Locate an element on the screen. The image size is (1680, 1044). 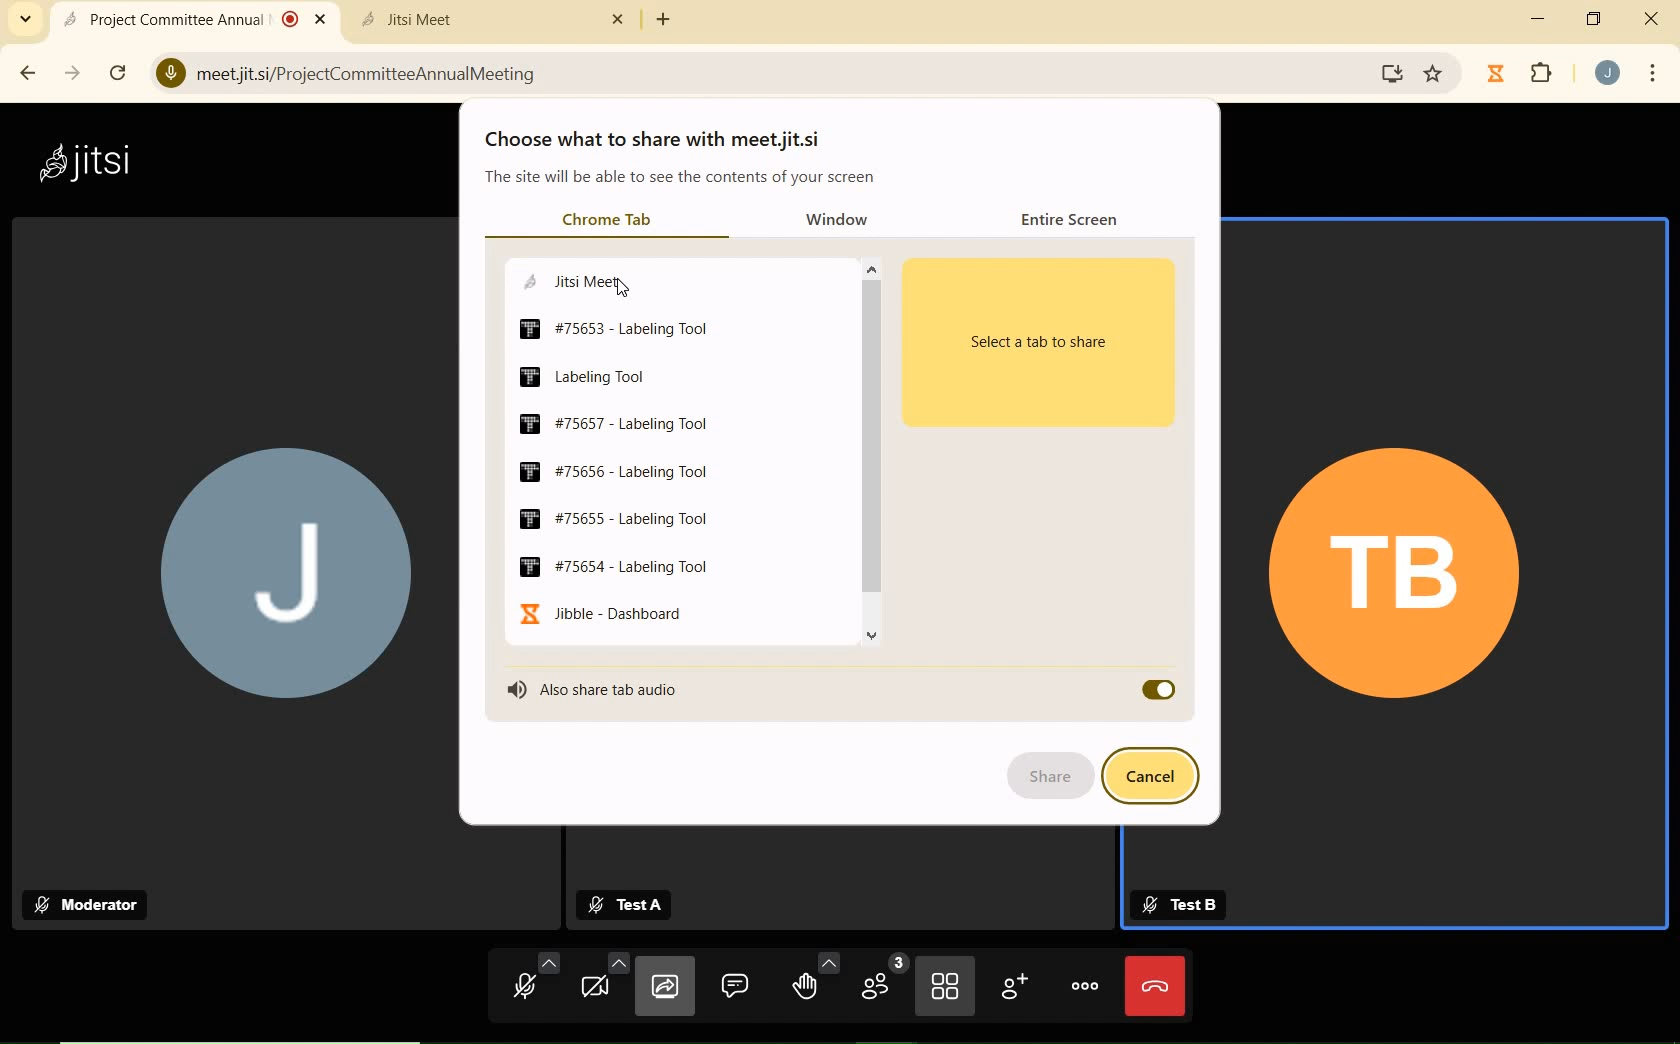
Moderator is located at coordinates (91, 905).